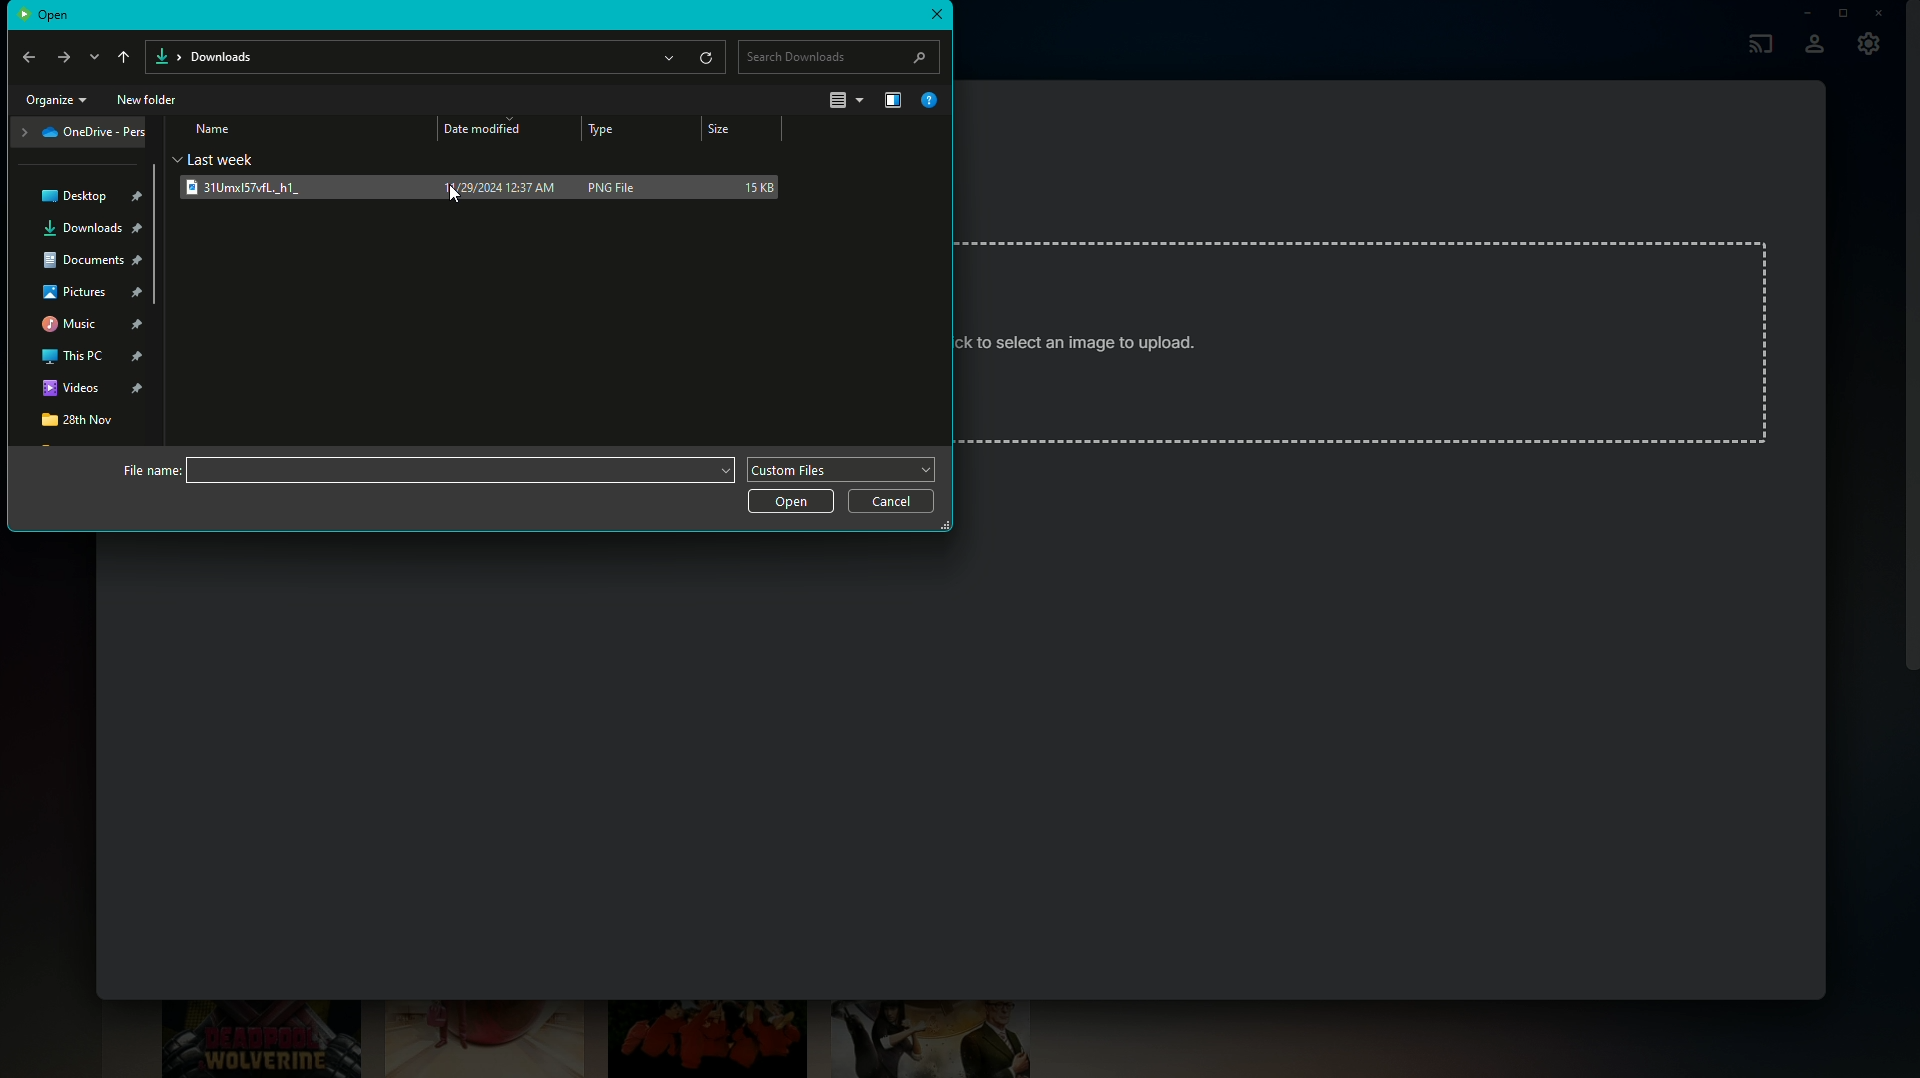 The width and height of the screenshot is (1920, 1078). Describe the element at coordinates (232, 158) in the screenshot. I see `` at that location.